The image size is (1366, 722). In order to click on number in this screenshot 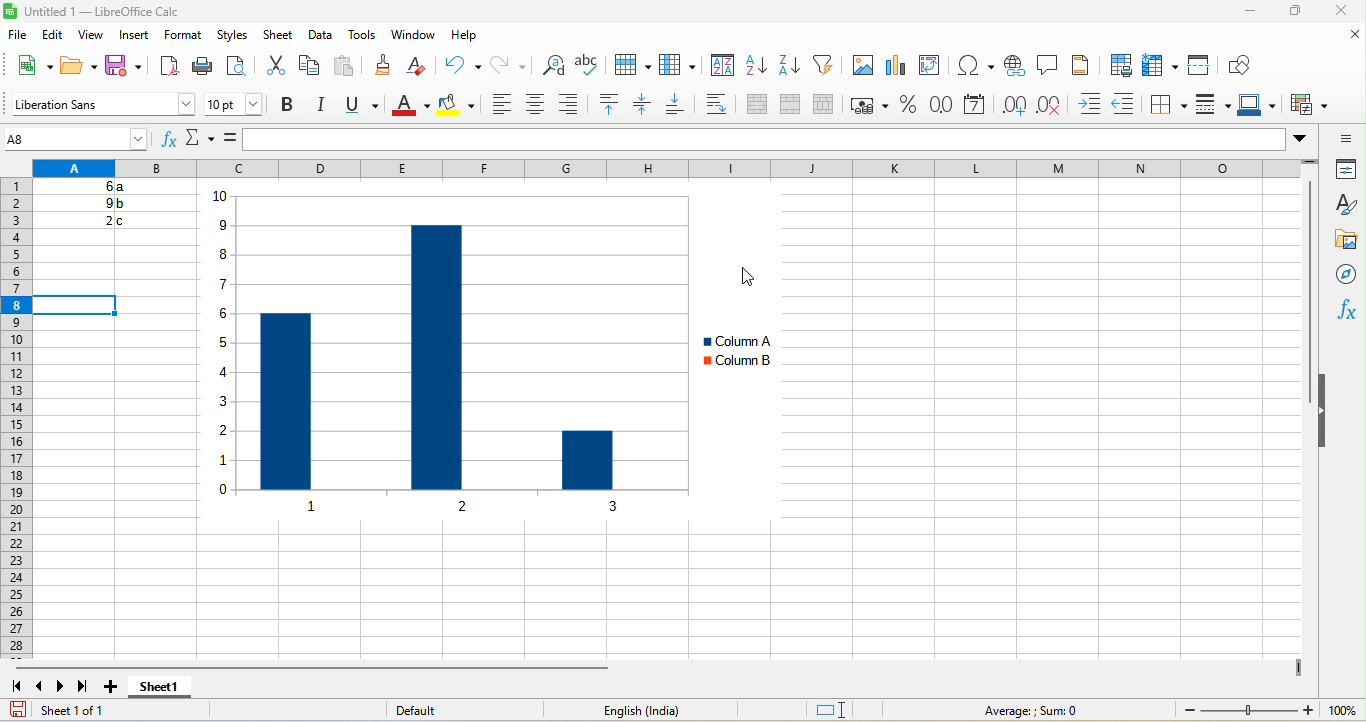, I will do `click(936, 104)`.